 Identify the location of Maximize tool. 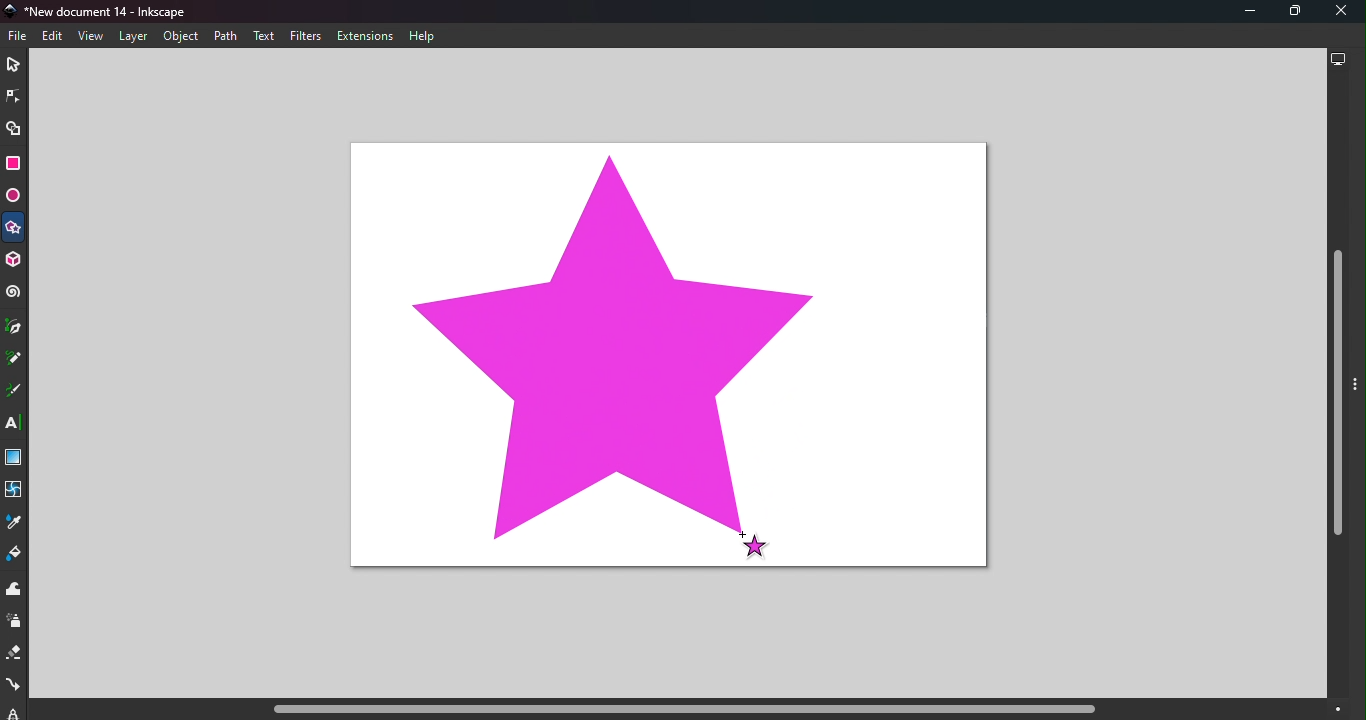
(1290, 11).